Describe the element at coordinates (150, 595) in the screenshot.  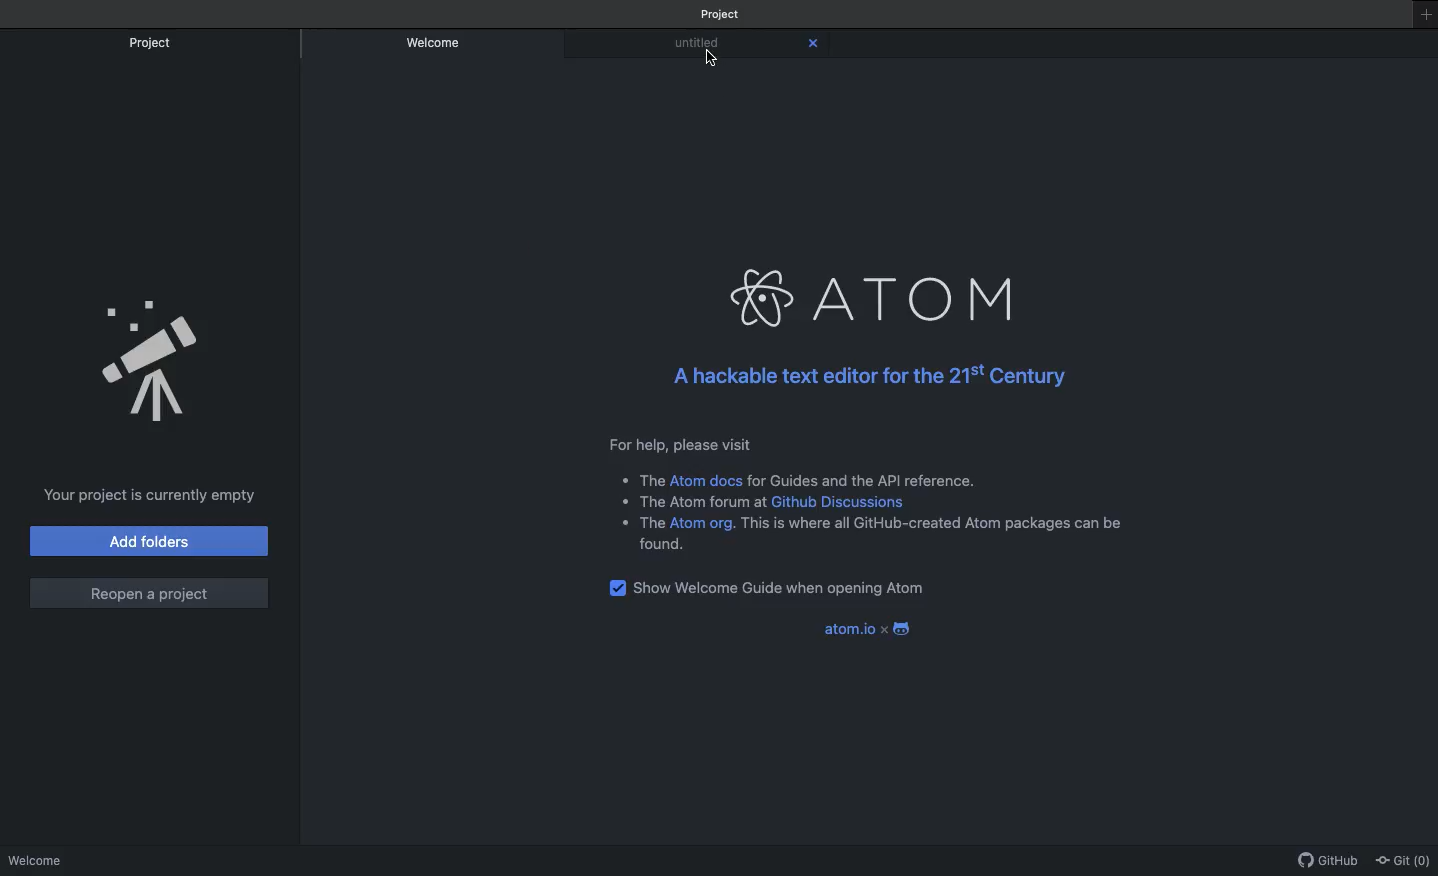
I see `Reopen a project` at that location.